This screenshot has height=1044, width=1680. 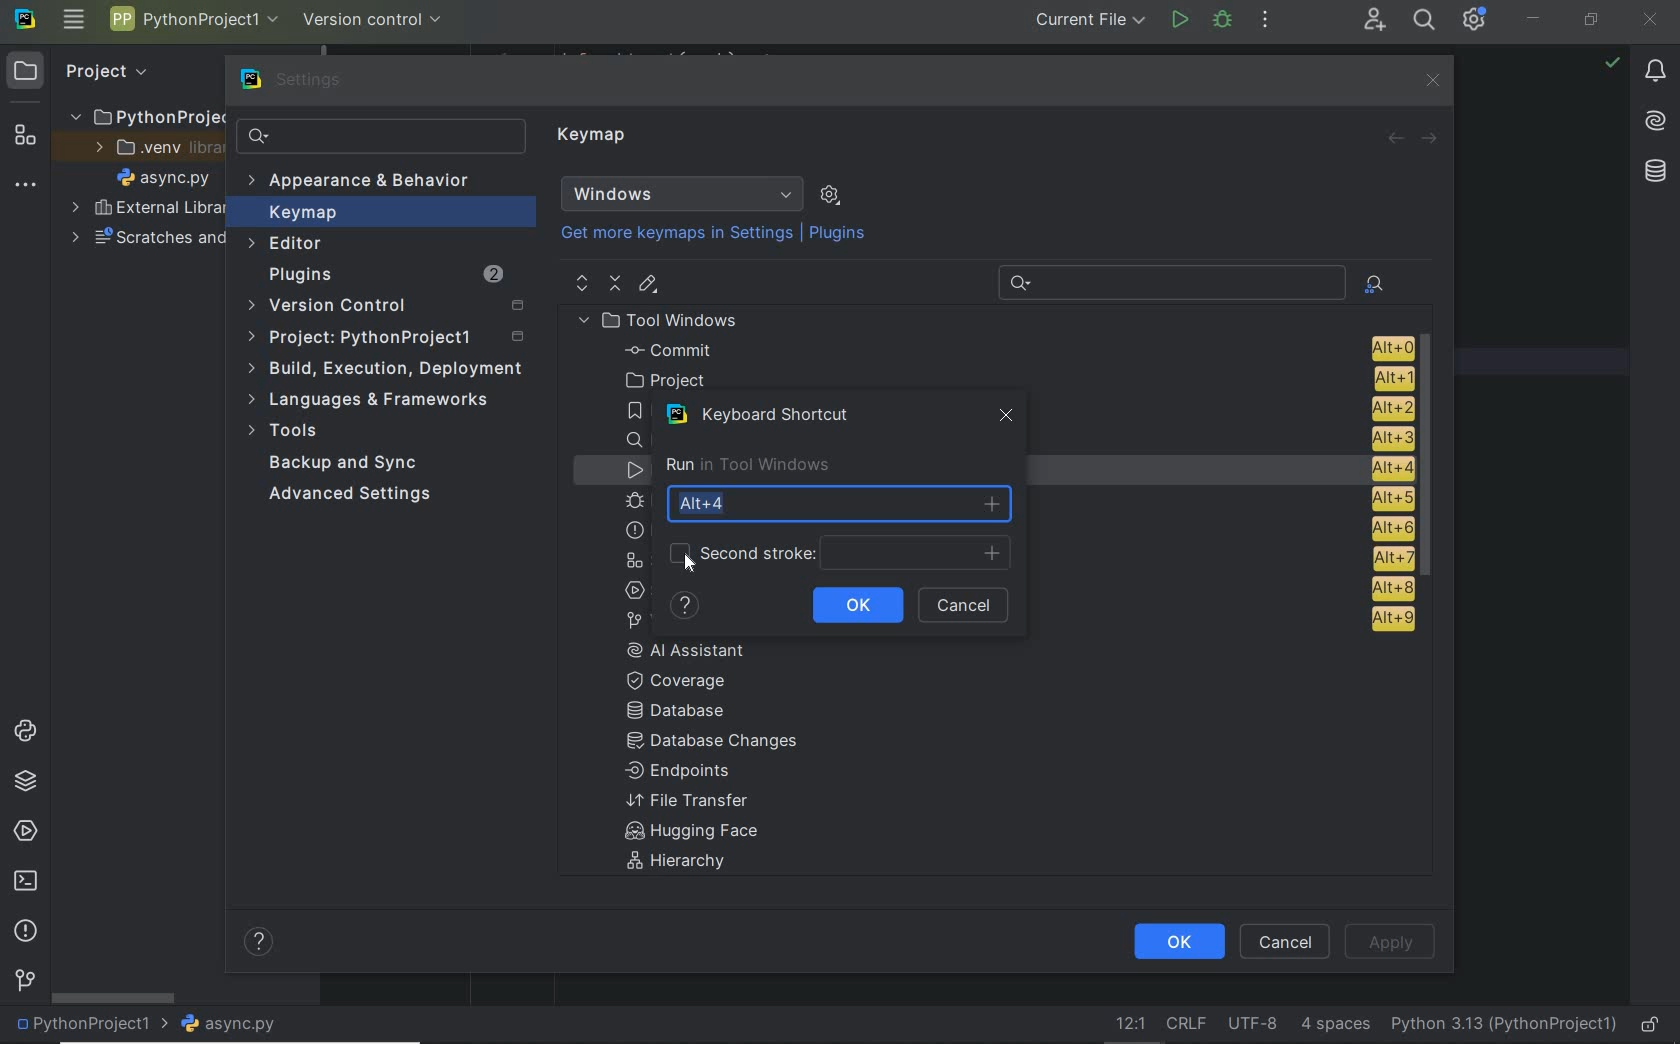 What do you see at coordinates (229, 1025) in the screenshot?
I see `file name` at bounding box center [229, 1025].